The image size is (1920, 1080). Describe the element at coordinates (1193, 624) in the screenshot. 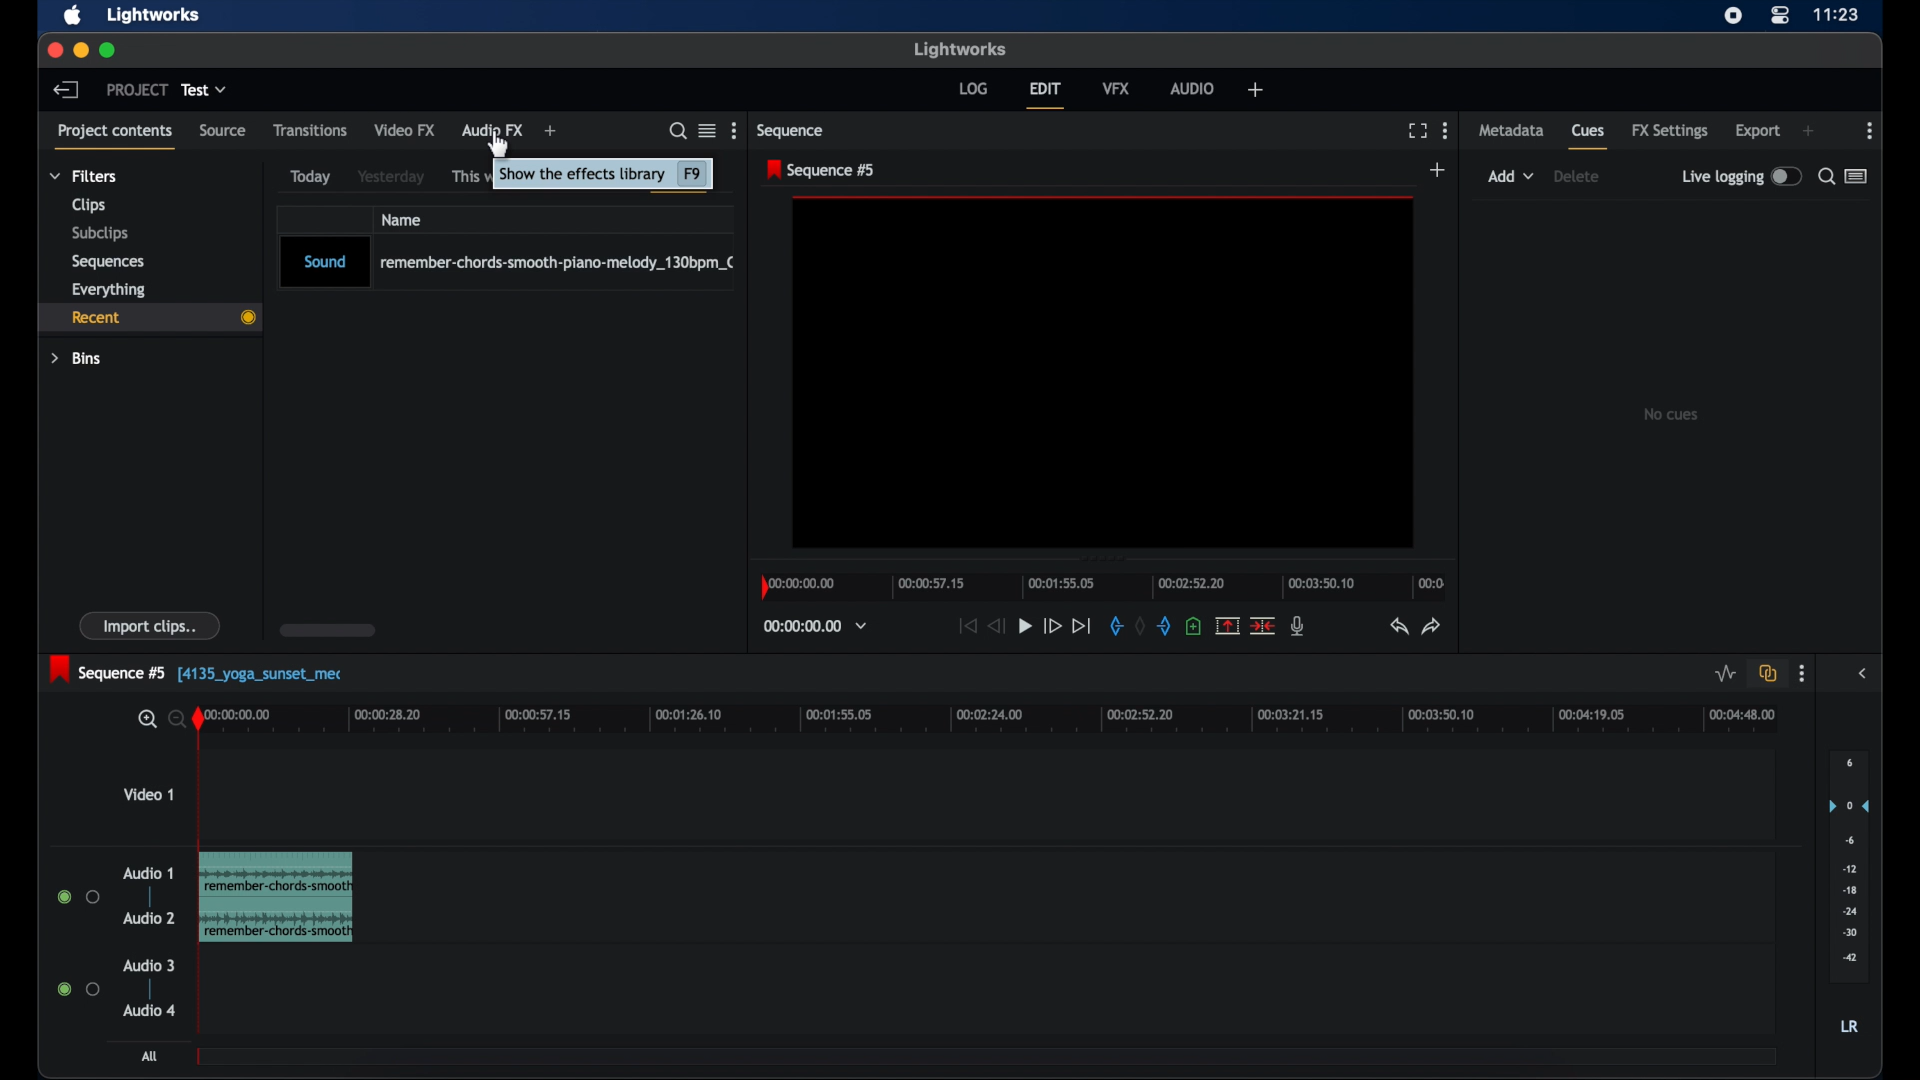

I see `add cue at current position` at that location.